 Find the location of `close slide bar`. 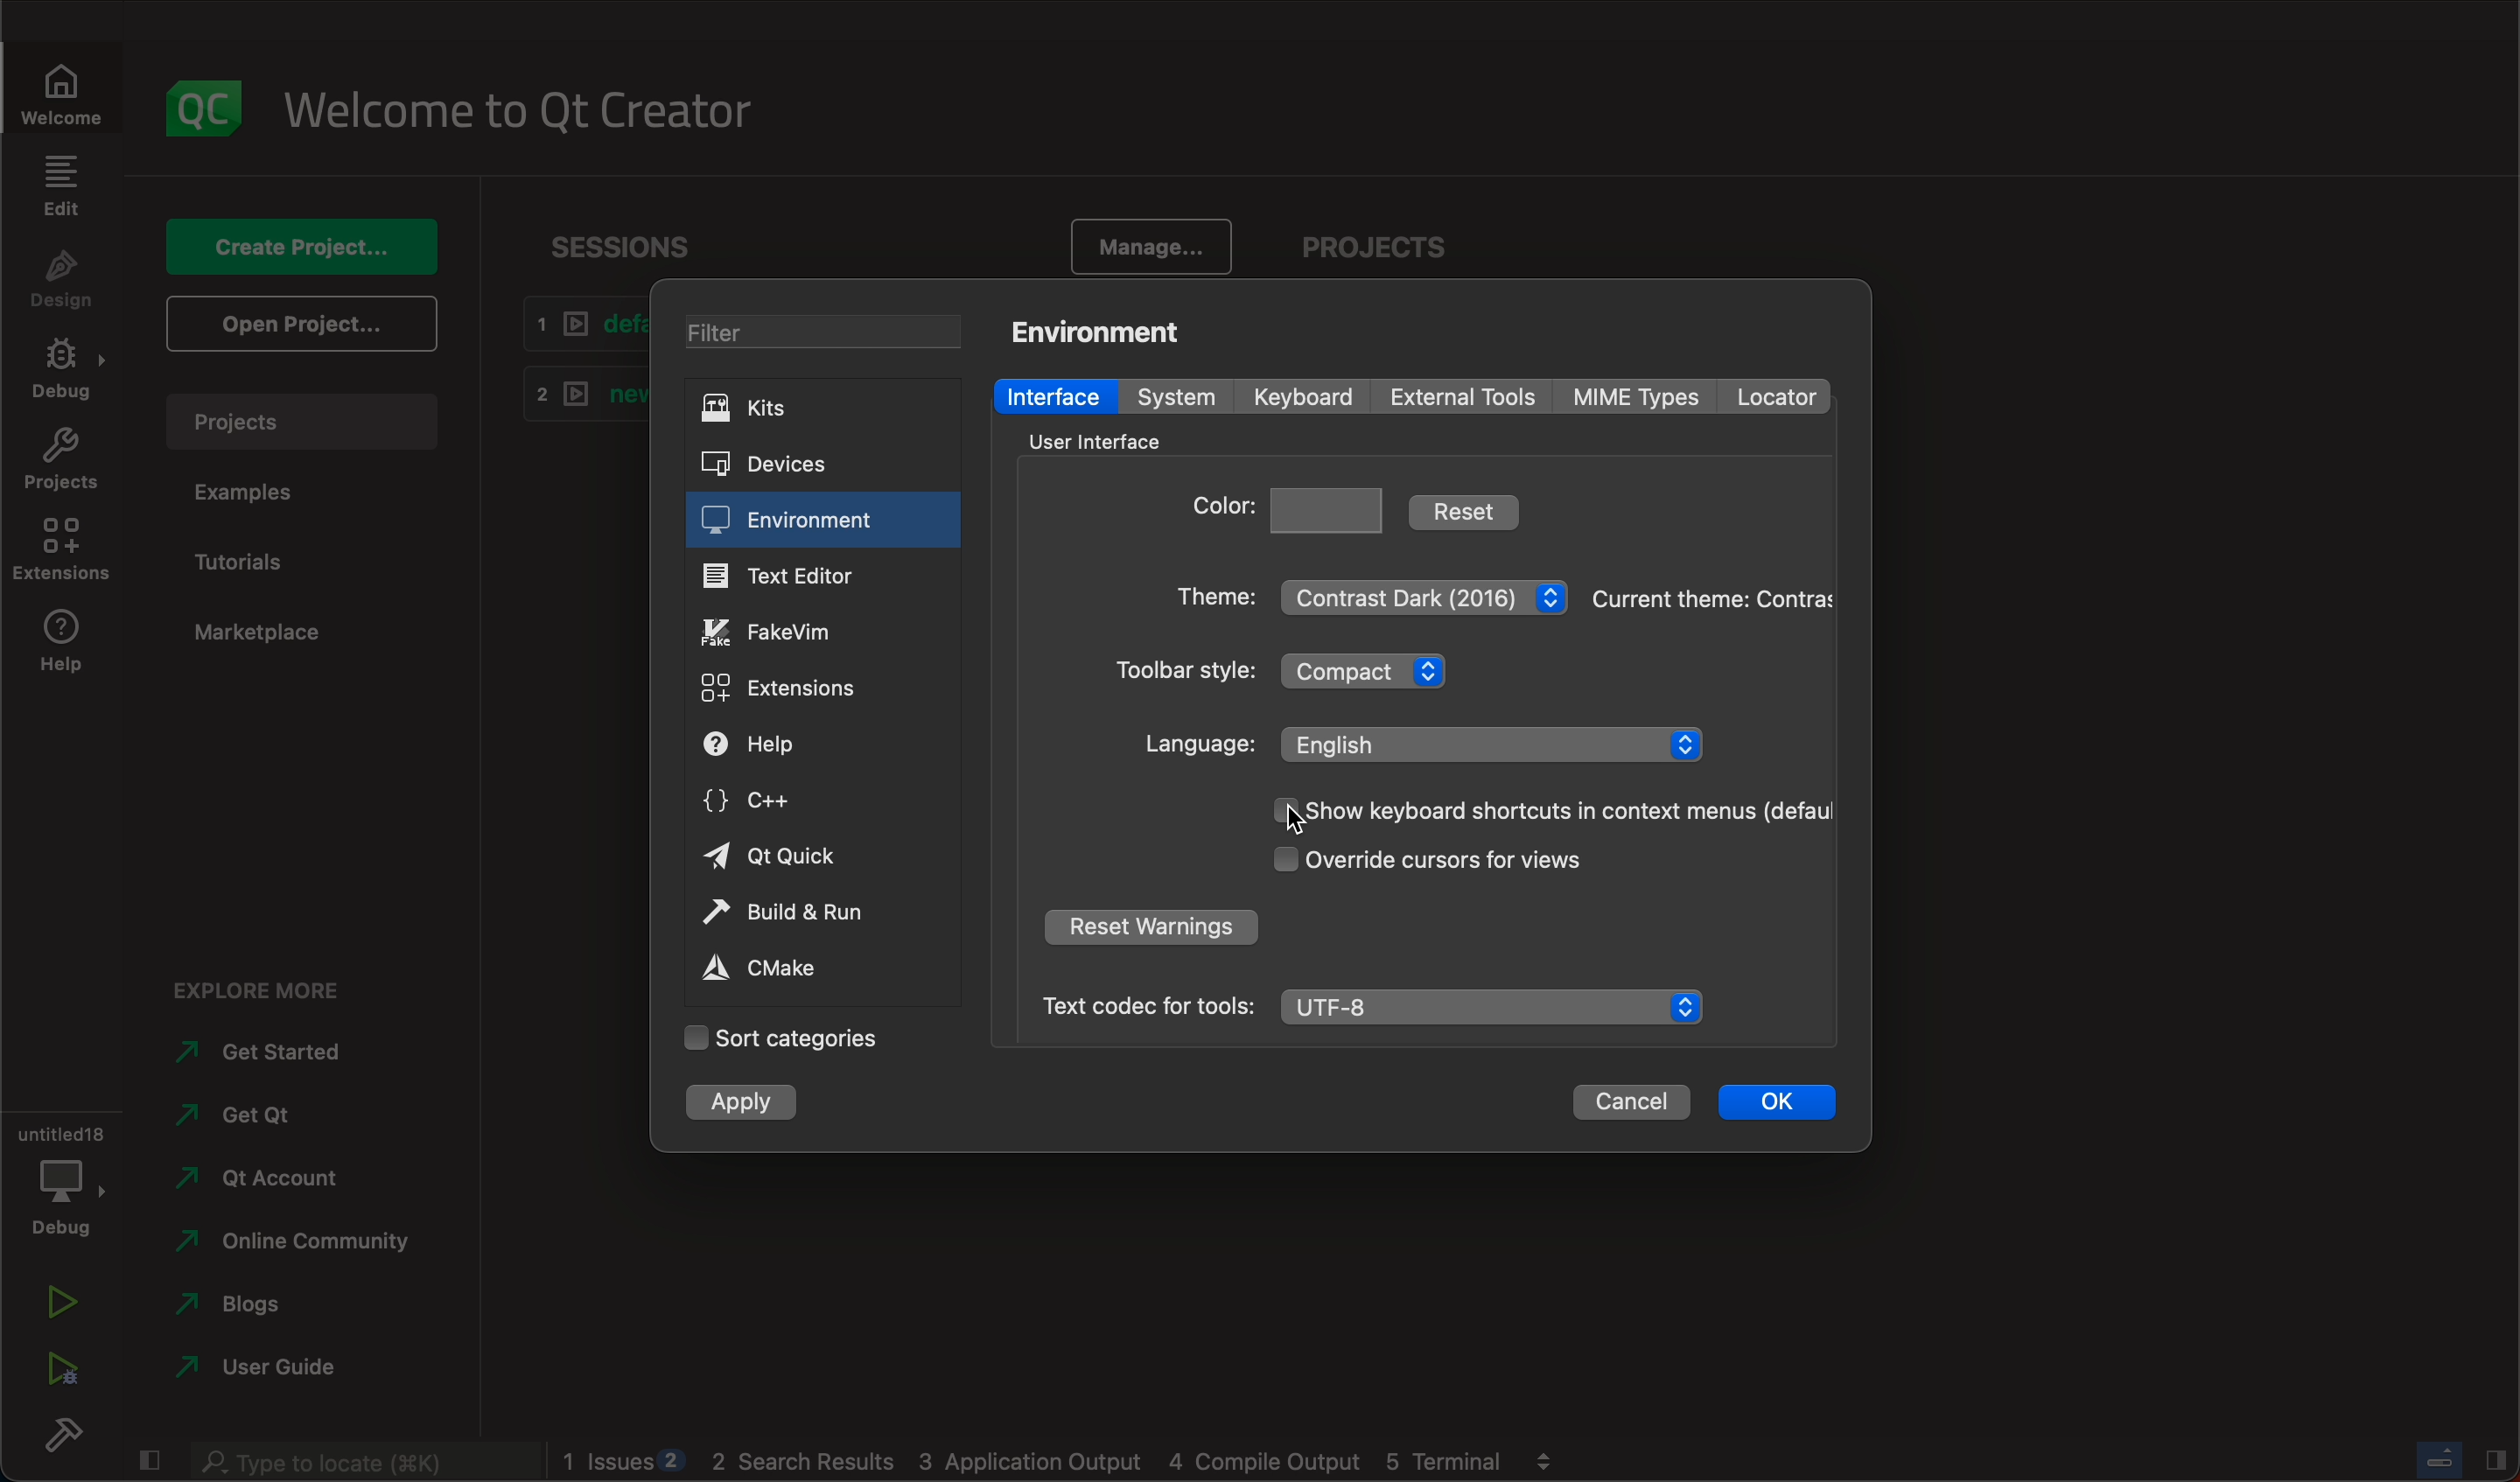

close slide bar is located at coordinates (149, 1462).